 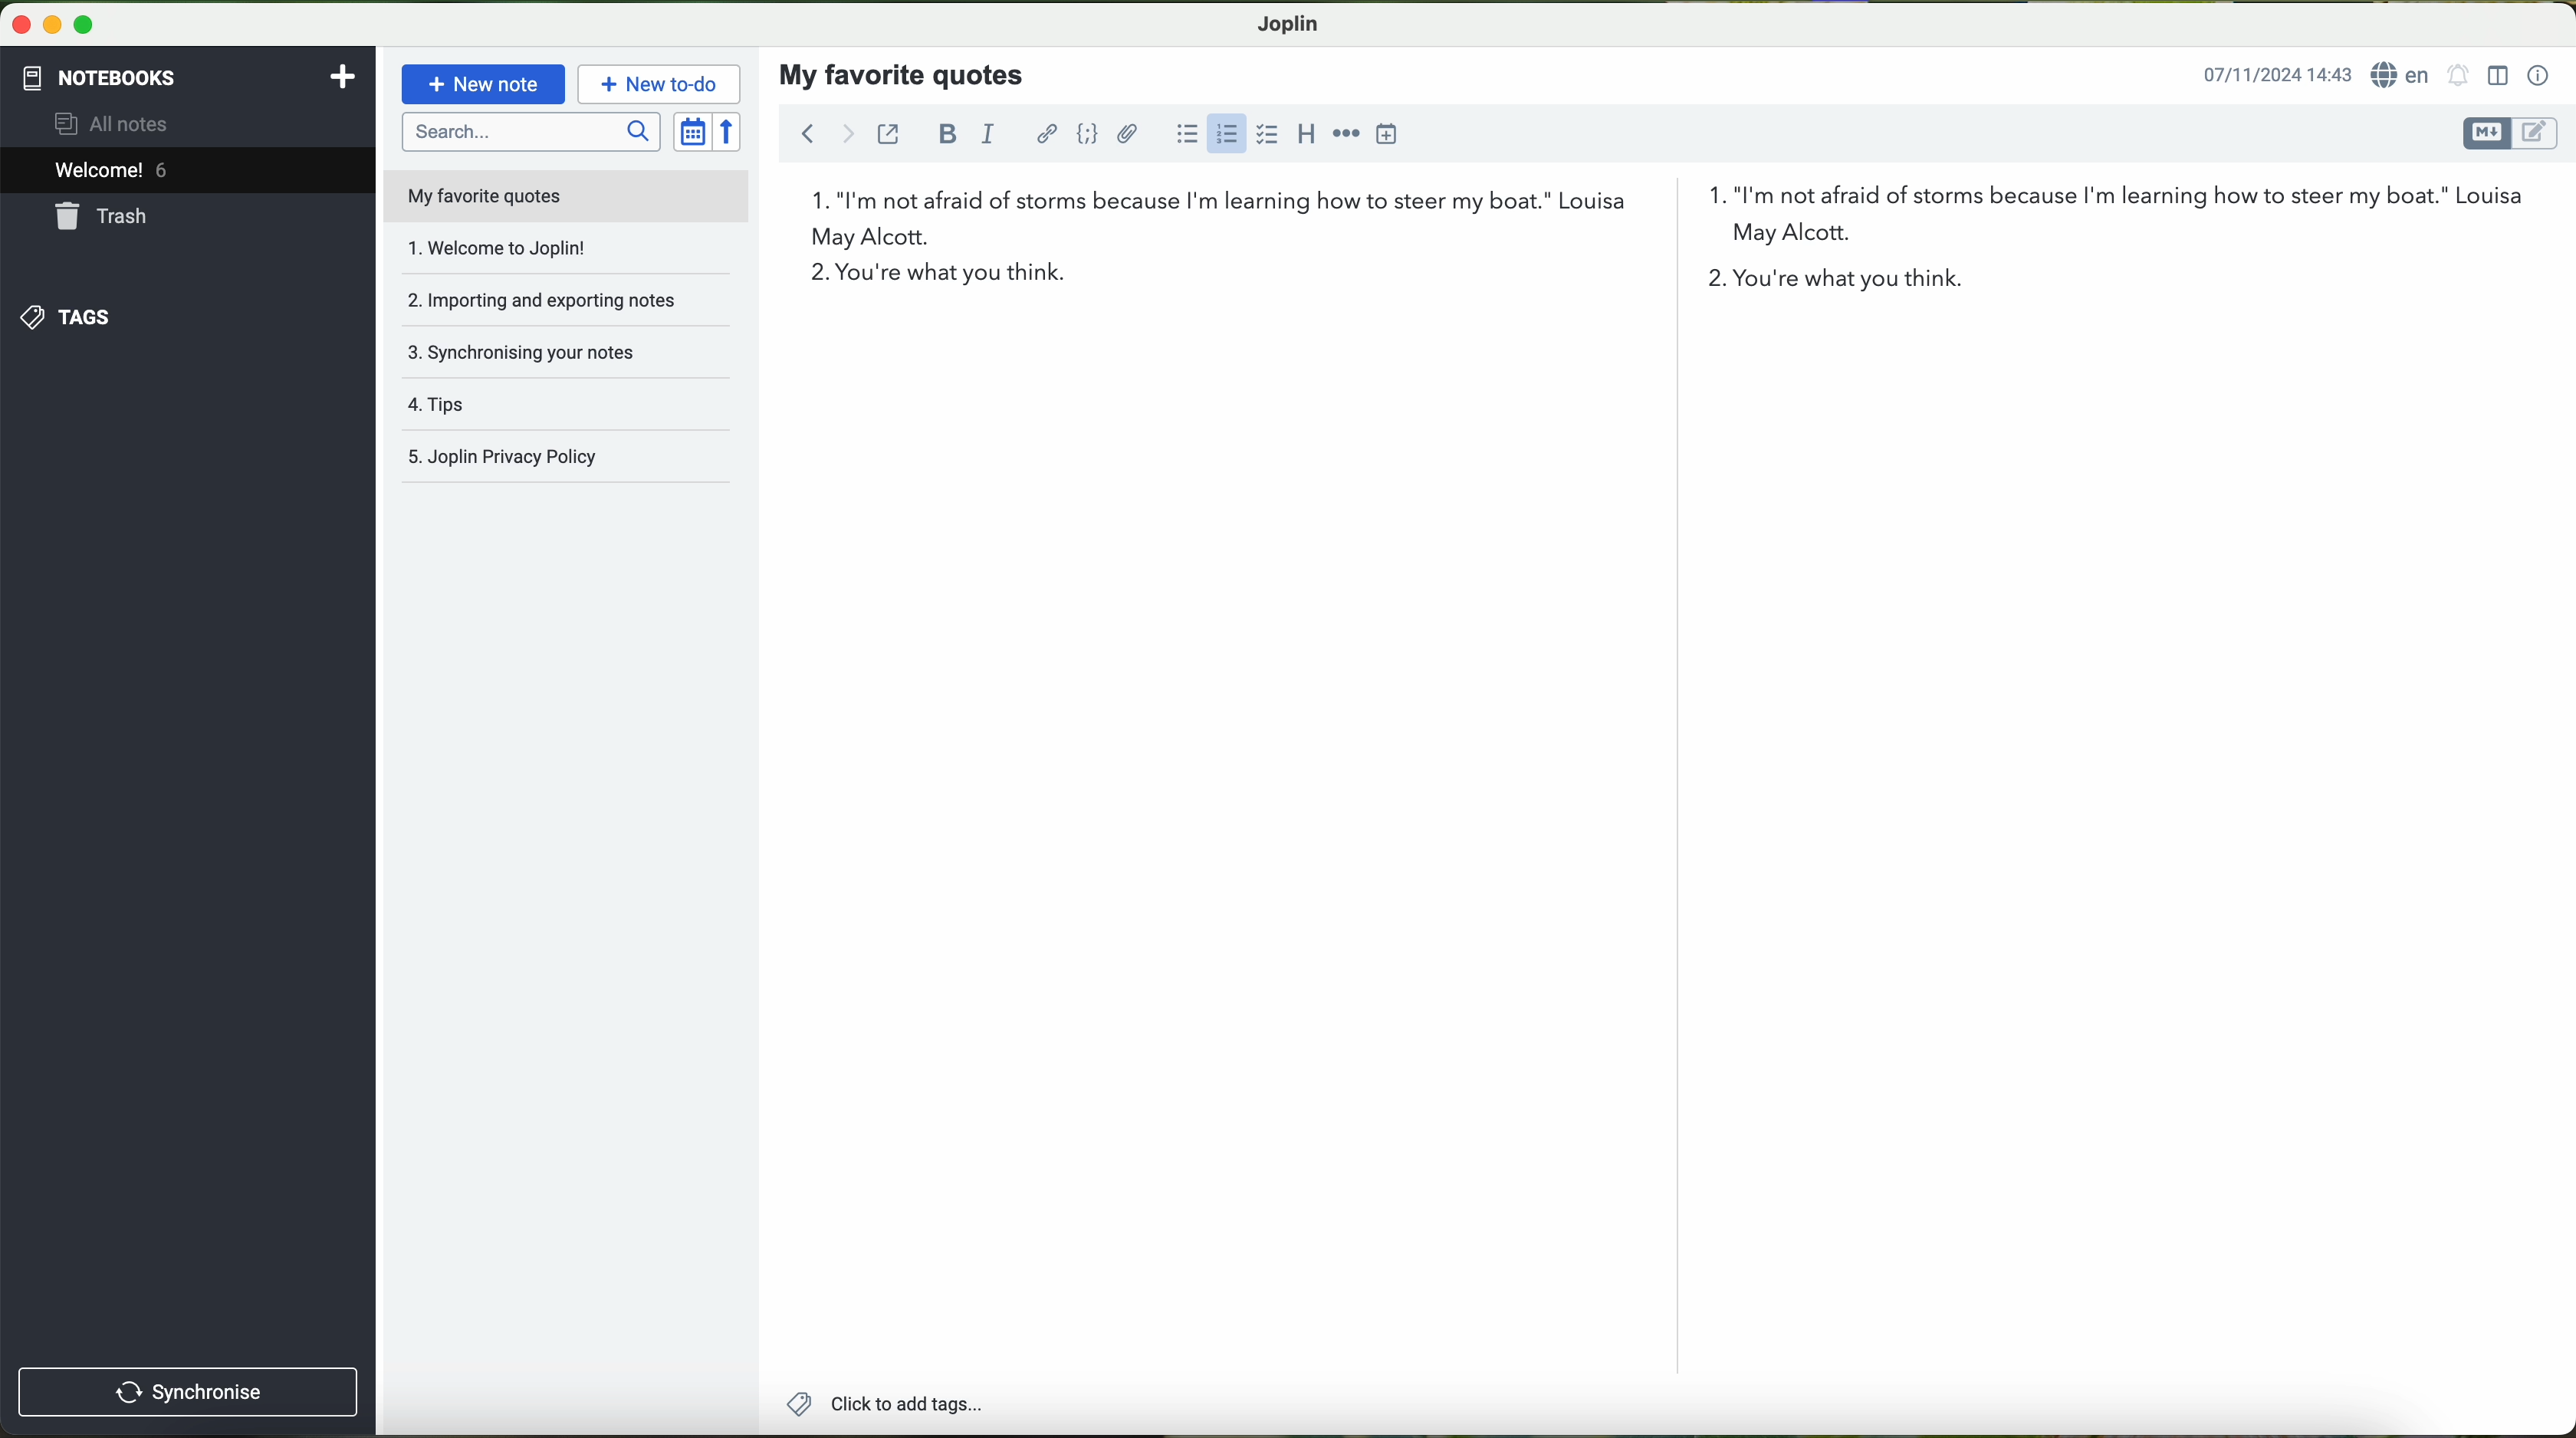 I want to click on my favorite quotes file, so click(x=488, y=197).